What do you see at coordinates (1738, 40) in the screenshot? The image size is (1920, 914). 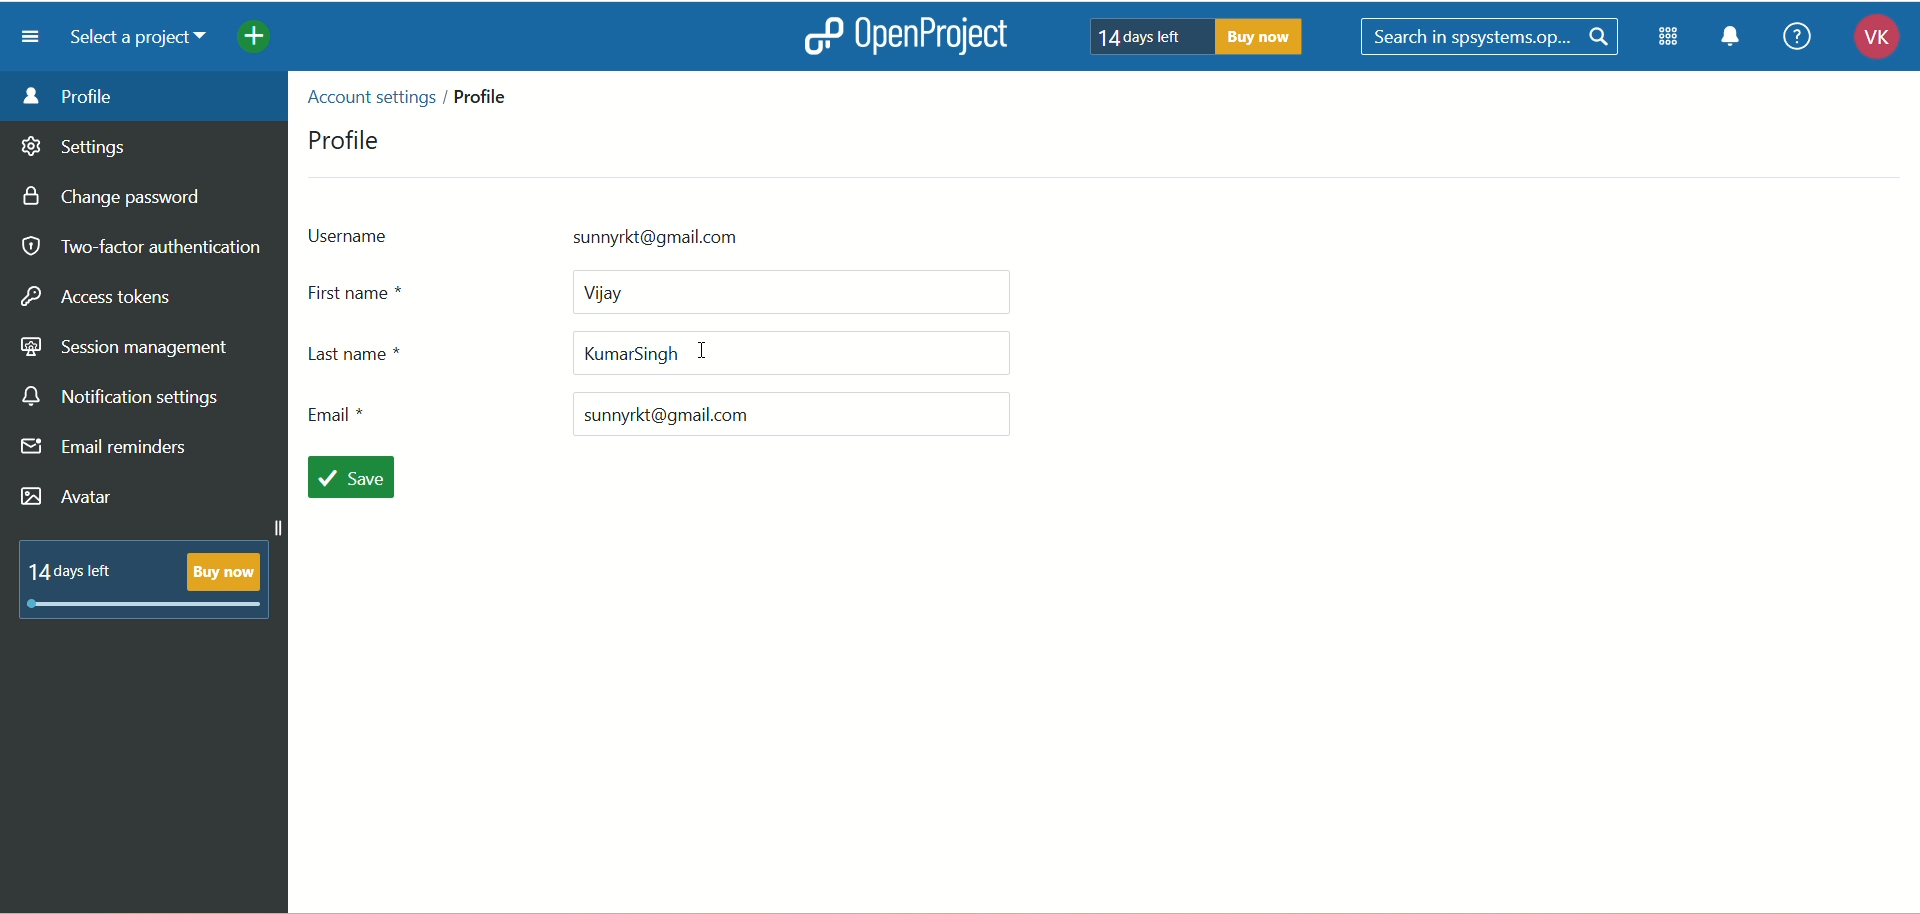 I see `notification` at bounding box center [1738, 40].